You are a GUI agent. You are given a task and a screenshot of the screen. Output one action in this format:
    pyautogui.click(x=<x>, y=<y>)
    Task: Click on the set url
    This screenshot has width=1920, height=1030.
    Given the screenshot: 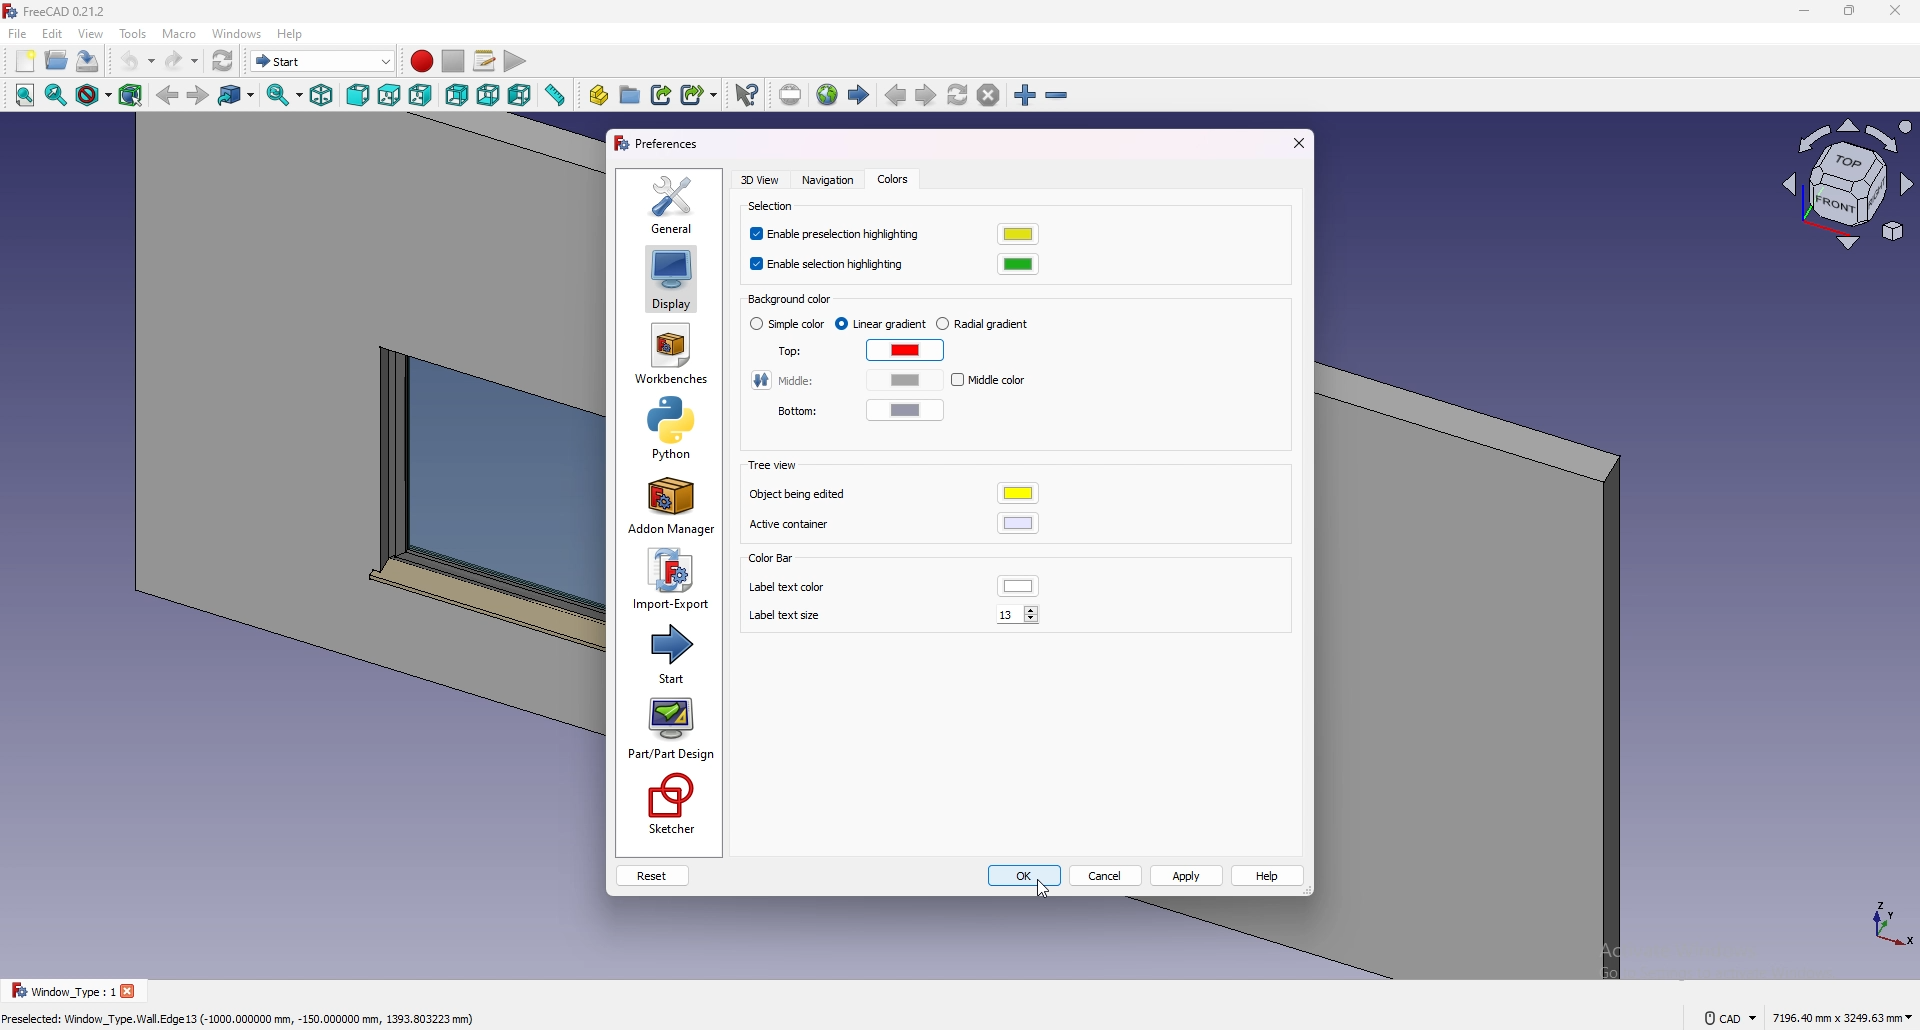 What is the action you would take?
    pyautogui.click(x=790, y=95)
    